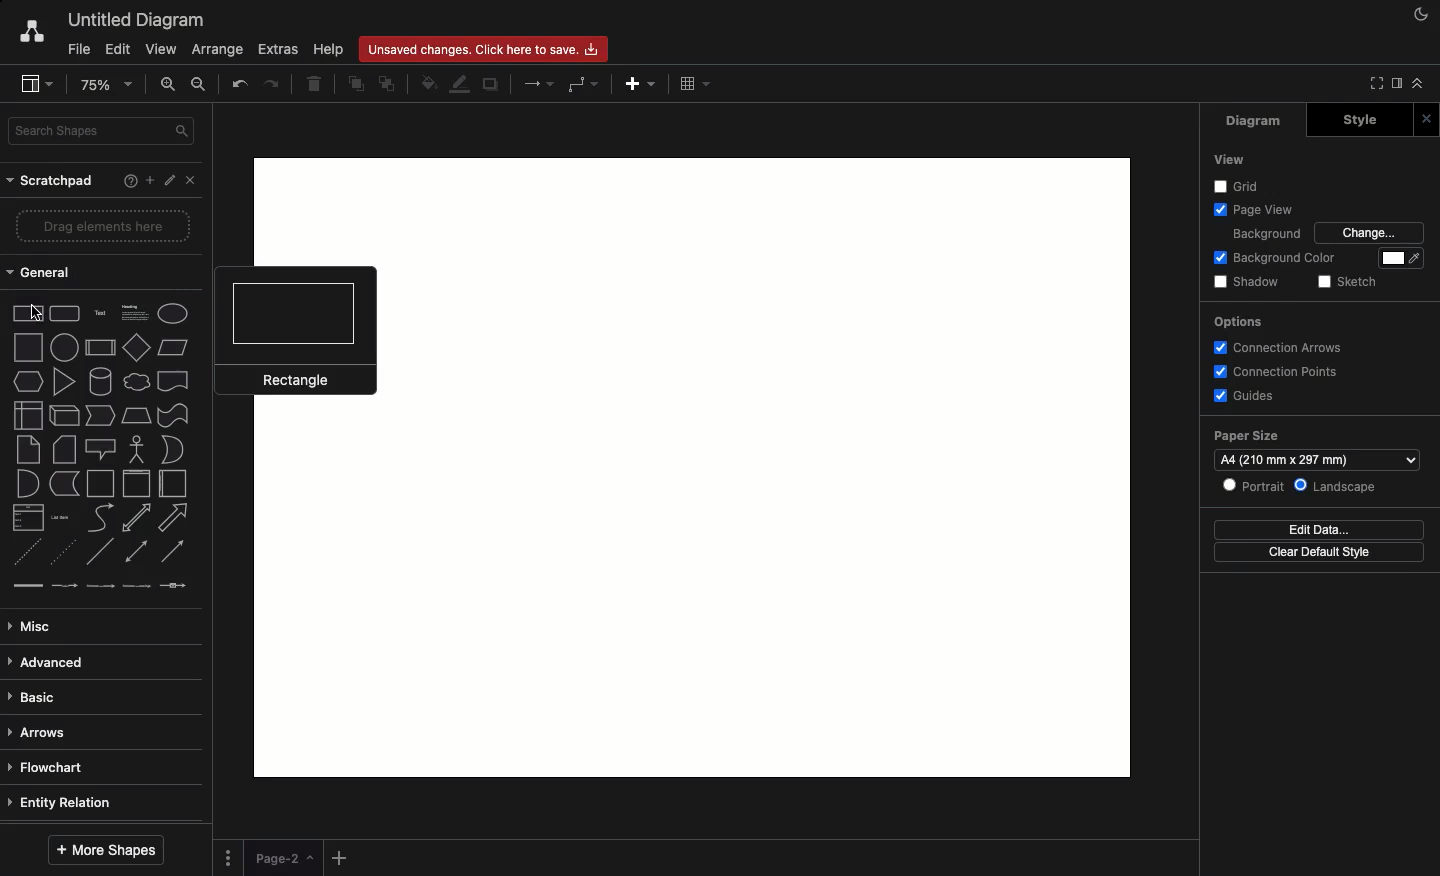  What do you see at coordinates (33, 35) in the screenshot?
I see `Draw.io` at bounding box center [33, 35].